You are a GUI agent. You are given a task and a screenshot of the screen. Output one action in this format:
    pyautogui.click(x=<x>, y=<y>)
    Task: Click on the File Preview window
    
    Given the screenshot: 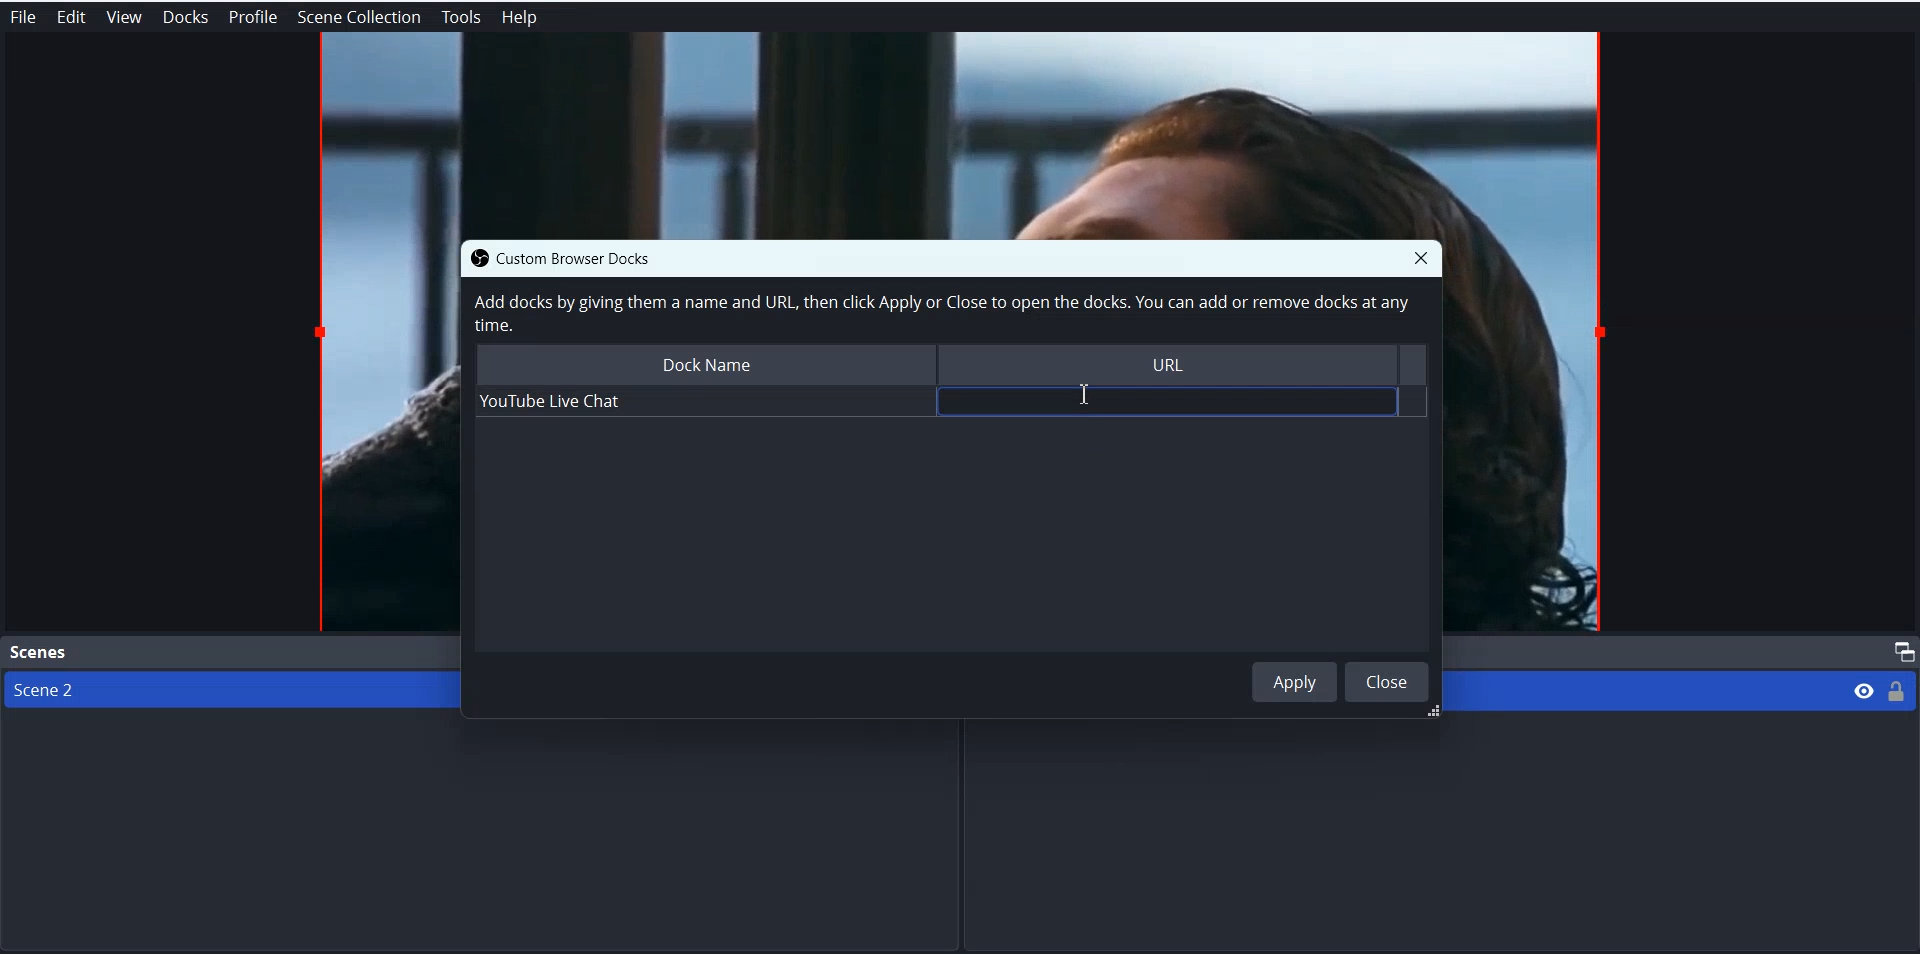 What is the action you would take?
    pyautogui.click(x=384, y=435)
    